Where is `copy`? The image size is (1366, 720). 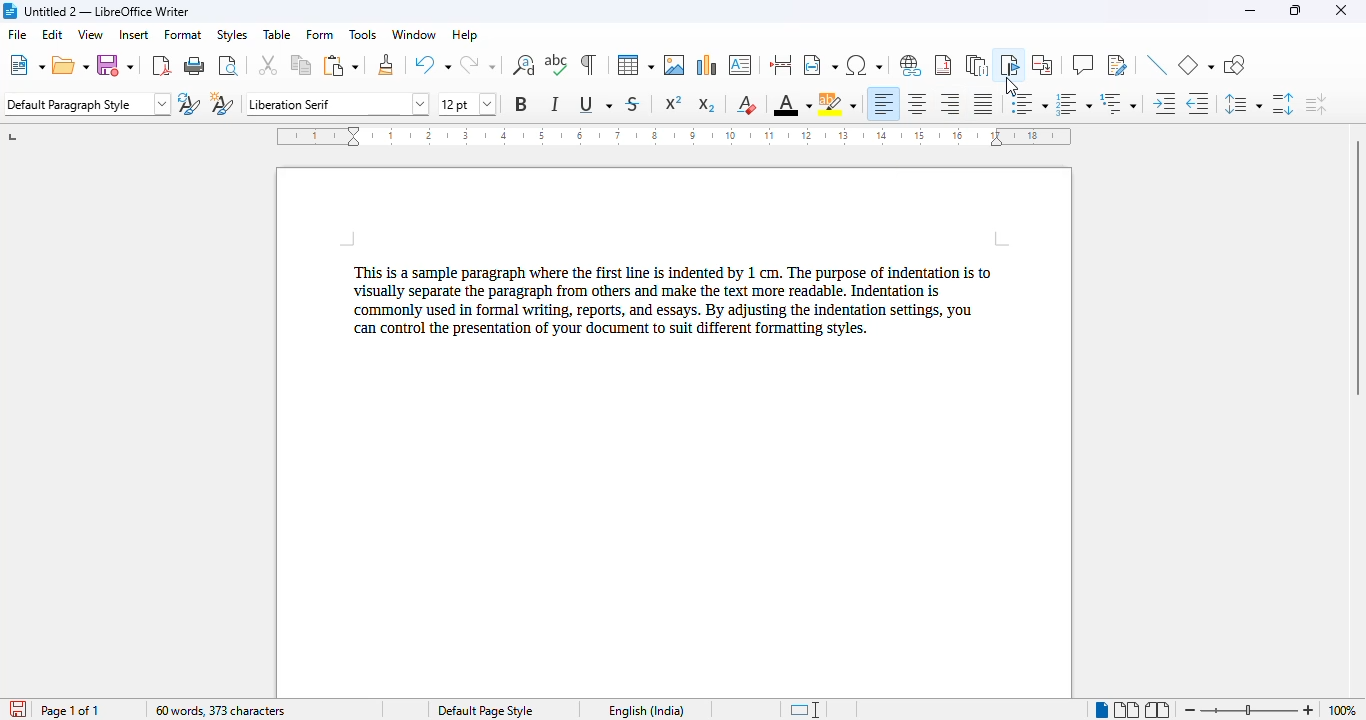
copy is located at coordinates (302, 65).